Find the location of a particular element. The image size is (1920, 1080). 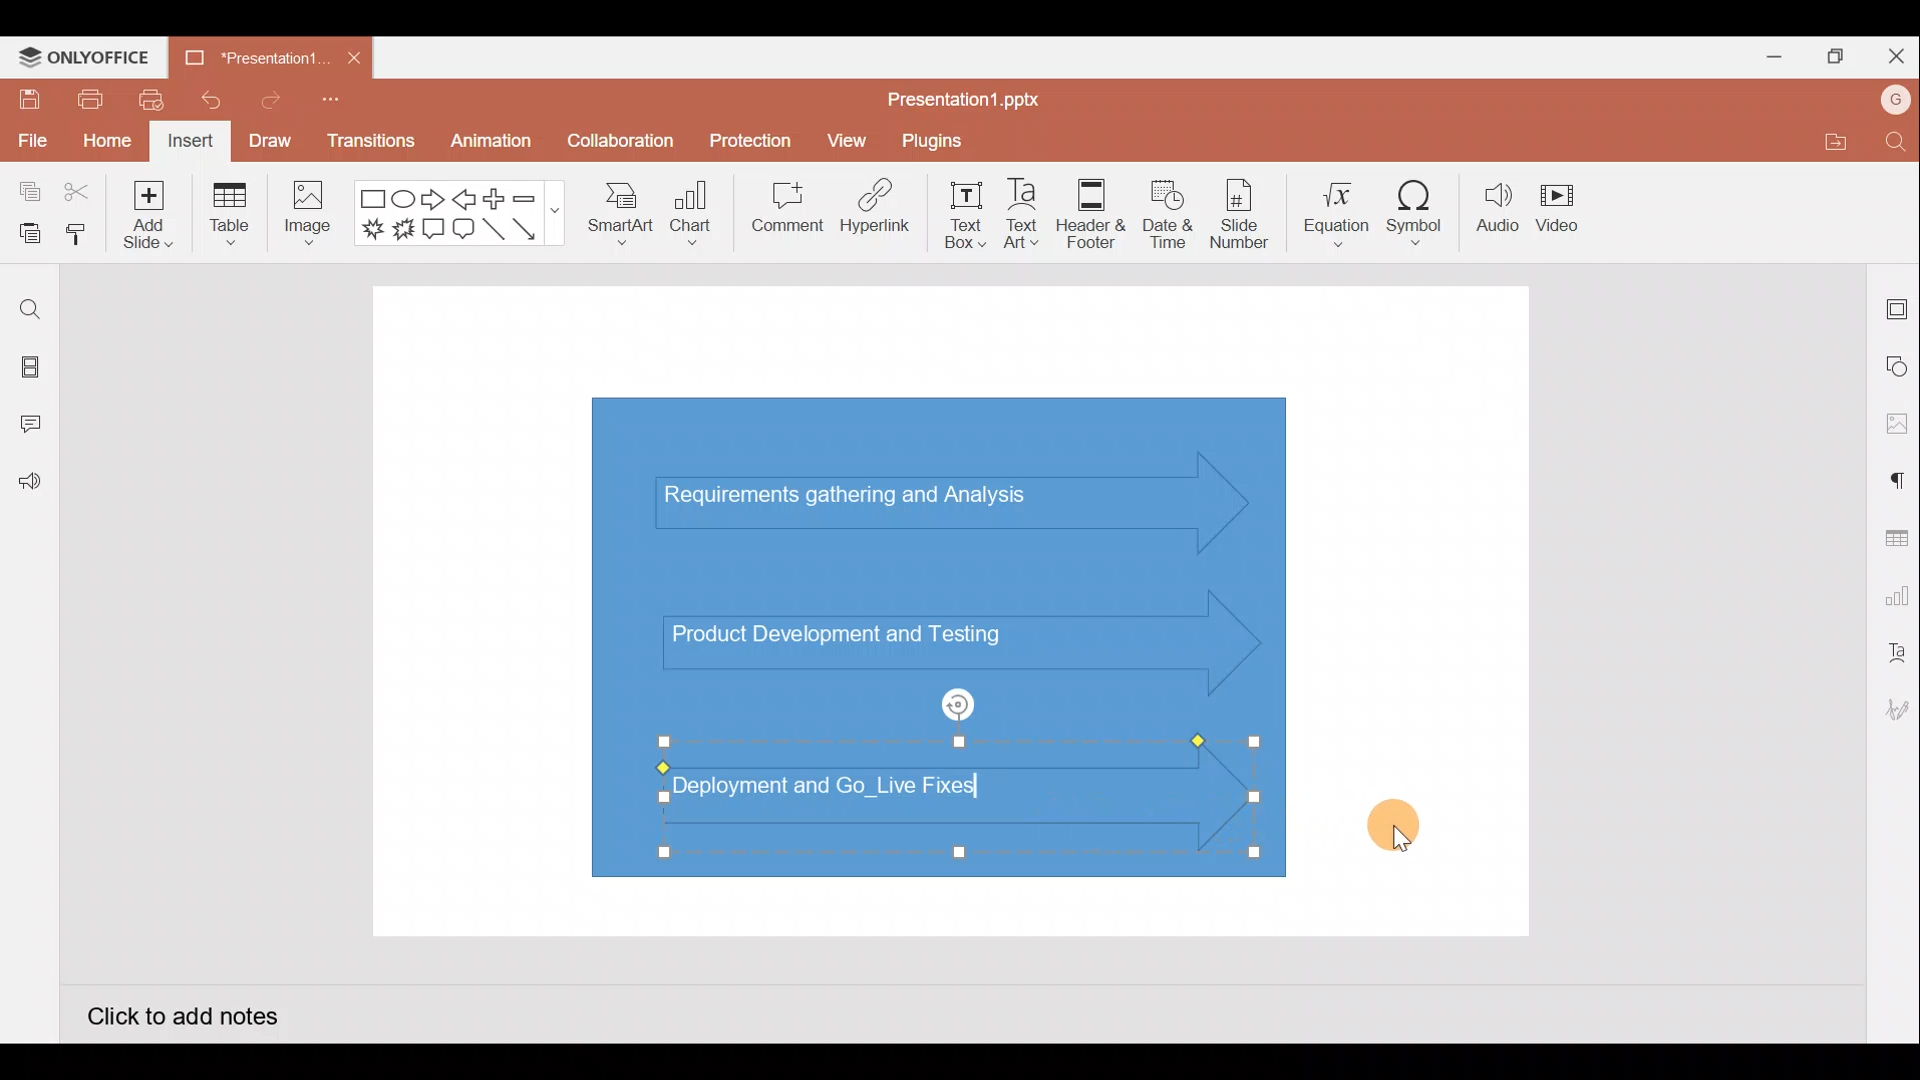

Presentation1. is located at coordinates (250, 59).